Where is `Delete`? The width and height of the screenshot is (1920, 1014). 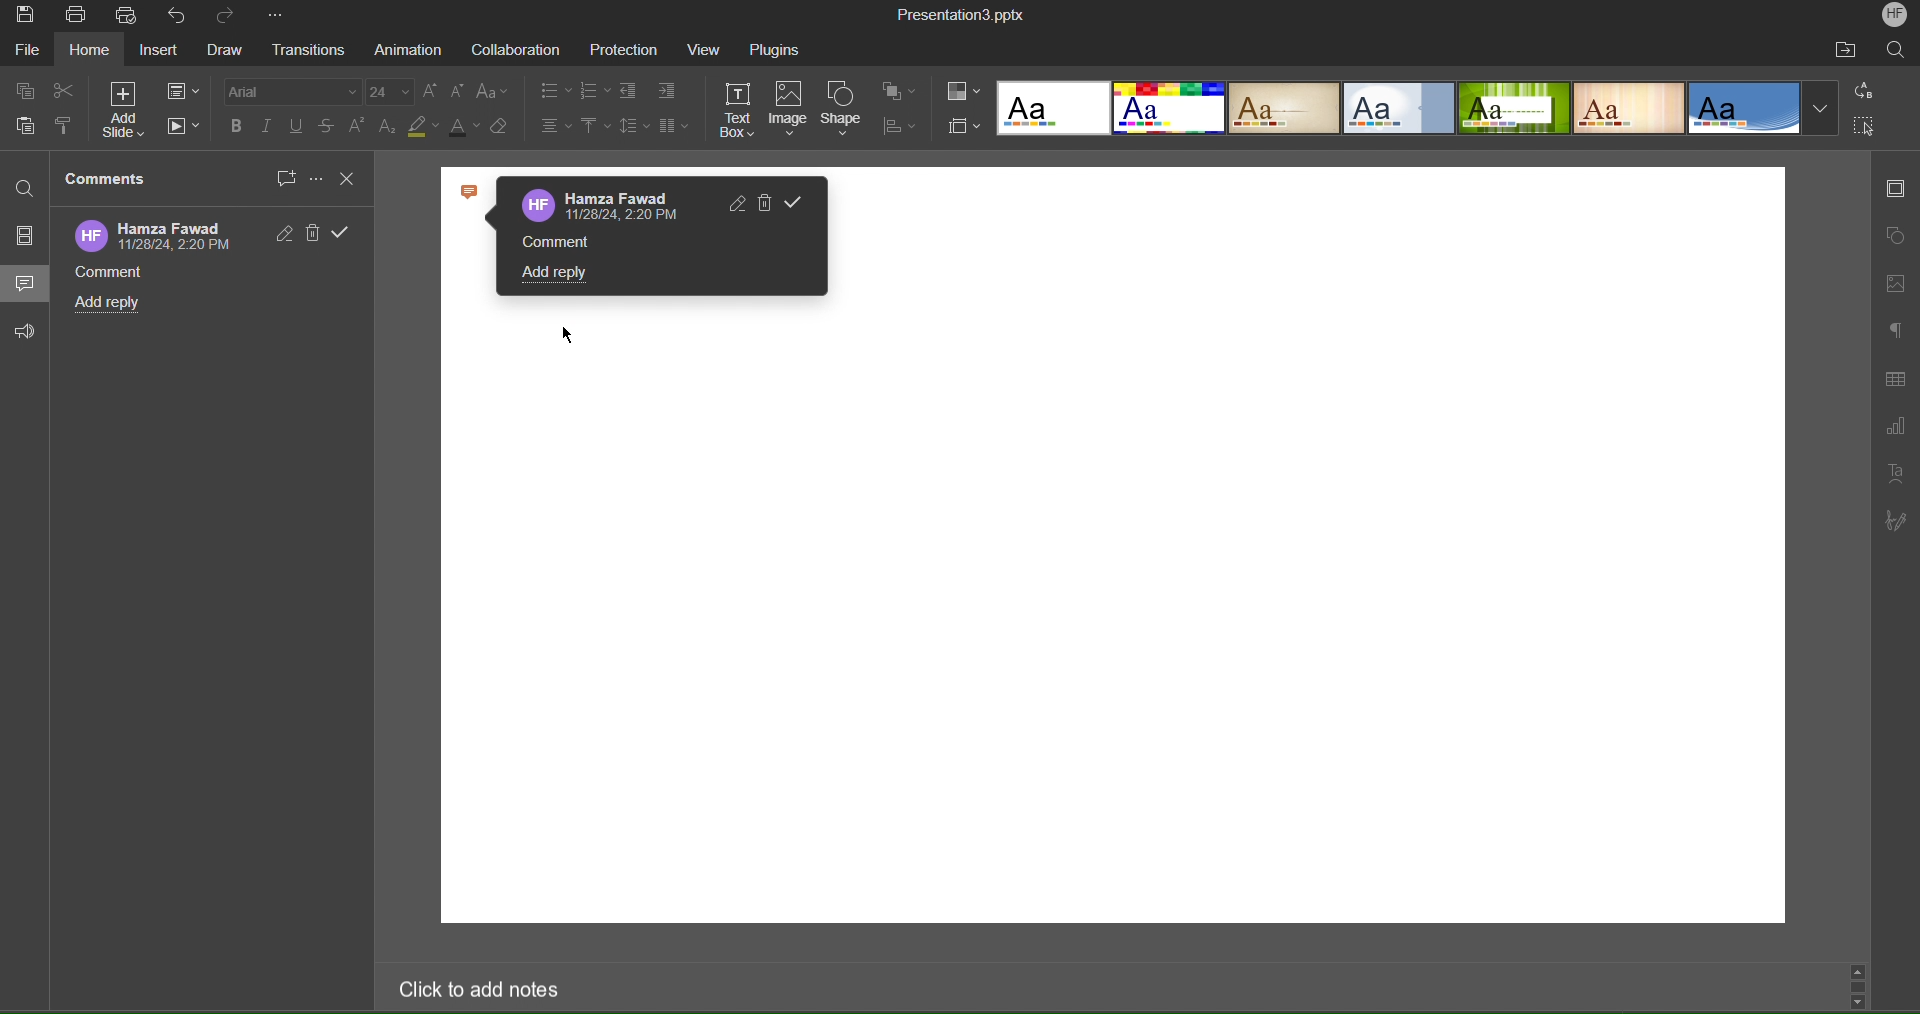 Delete is located at coordinates (766, 204).